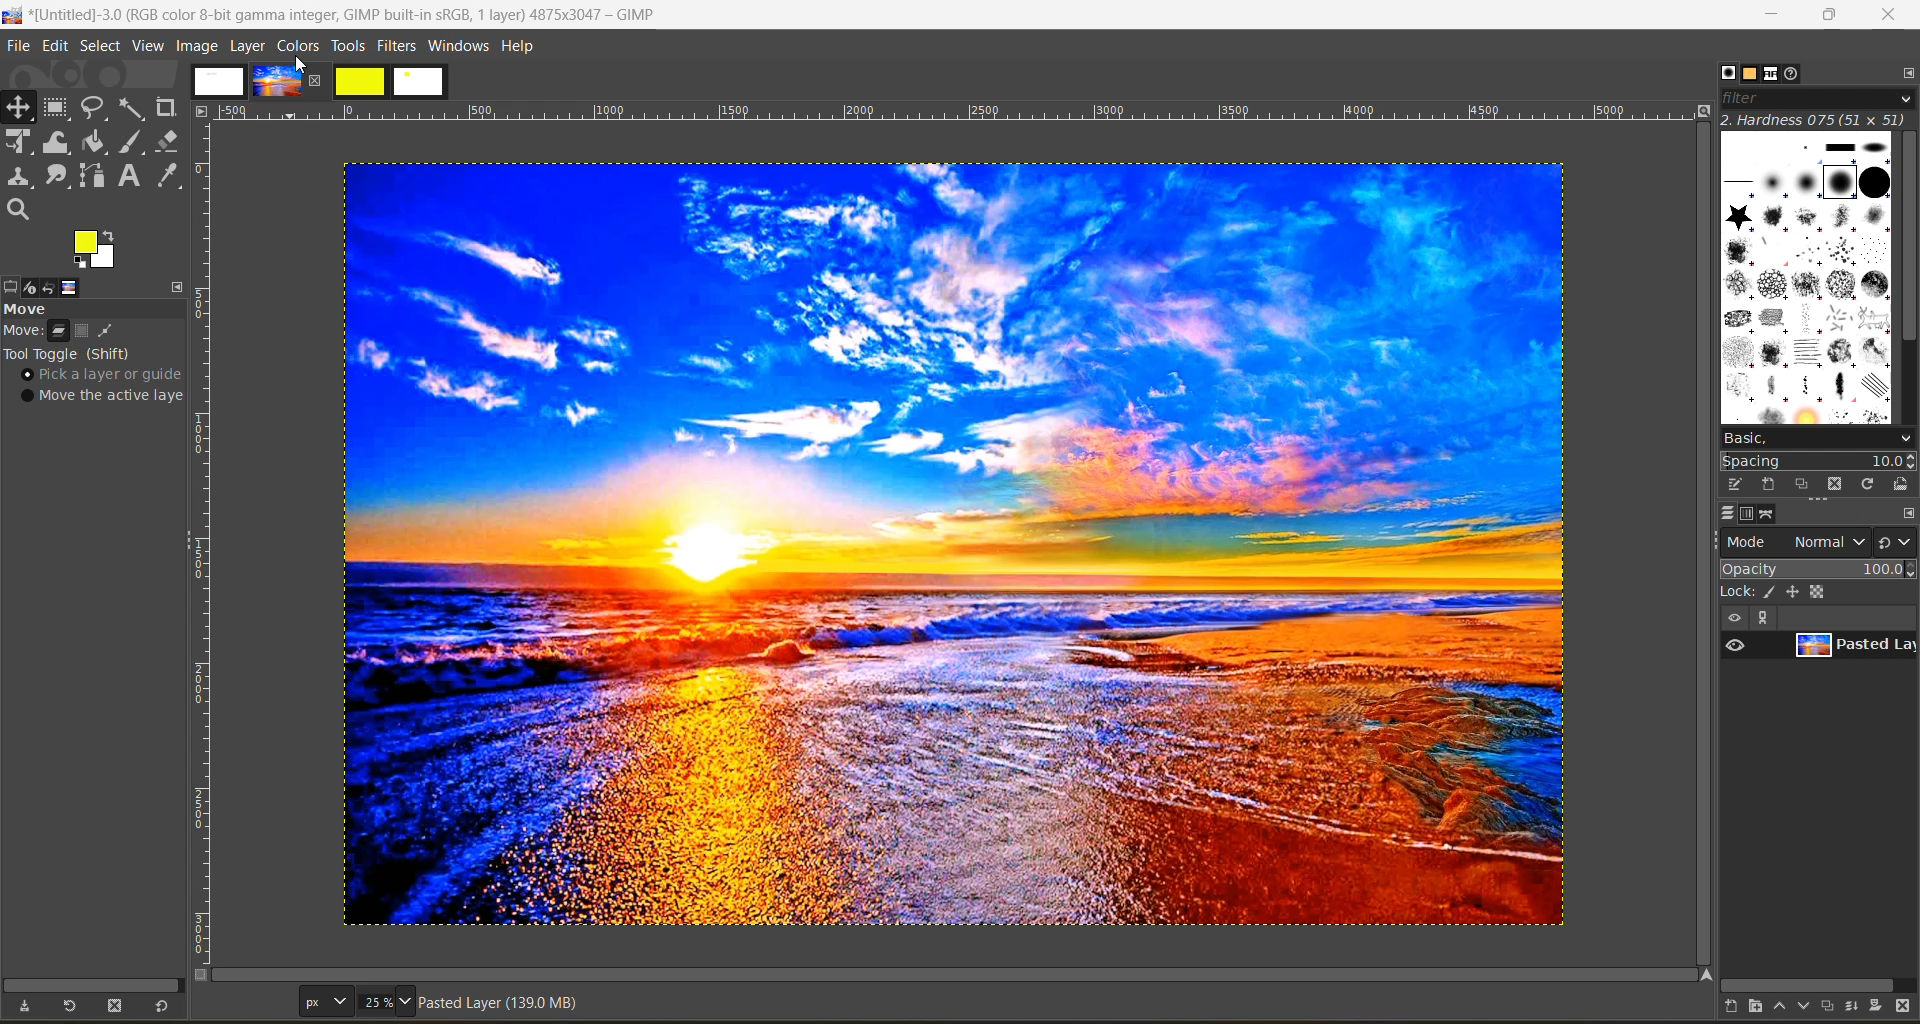 The width and height of the screenshot is (1920, 1024). Describe the element at coordinates (1737, 484) in the screenshot. I see `edit` at that location.